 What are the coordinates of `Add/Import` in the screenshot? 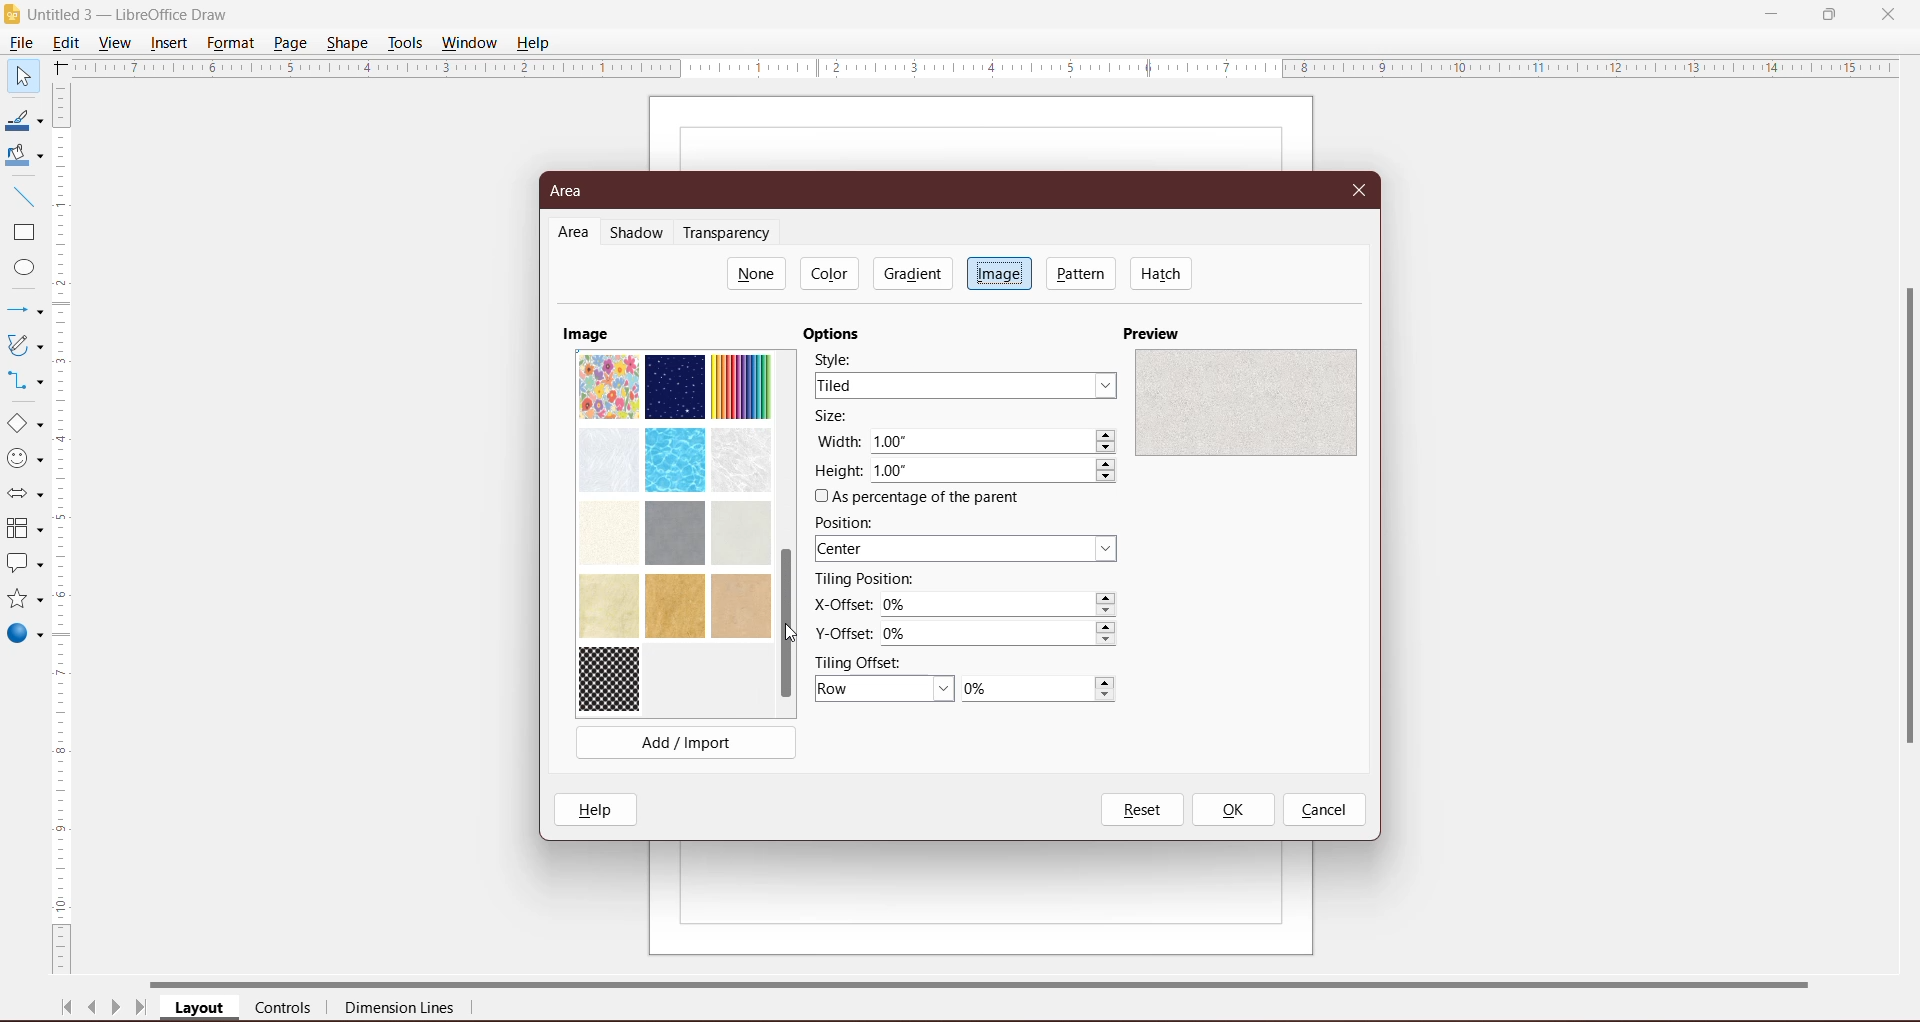 It's located at (687, 742).